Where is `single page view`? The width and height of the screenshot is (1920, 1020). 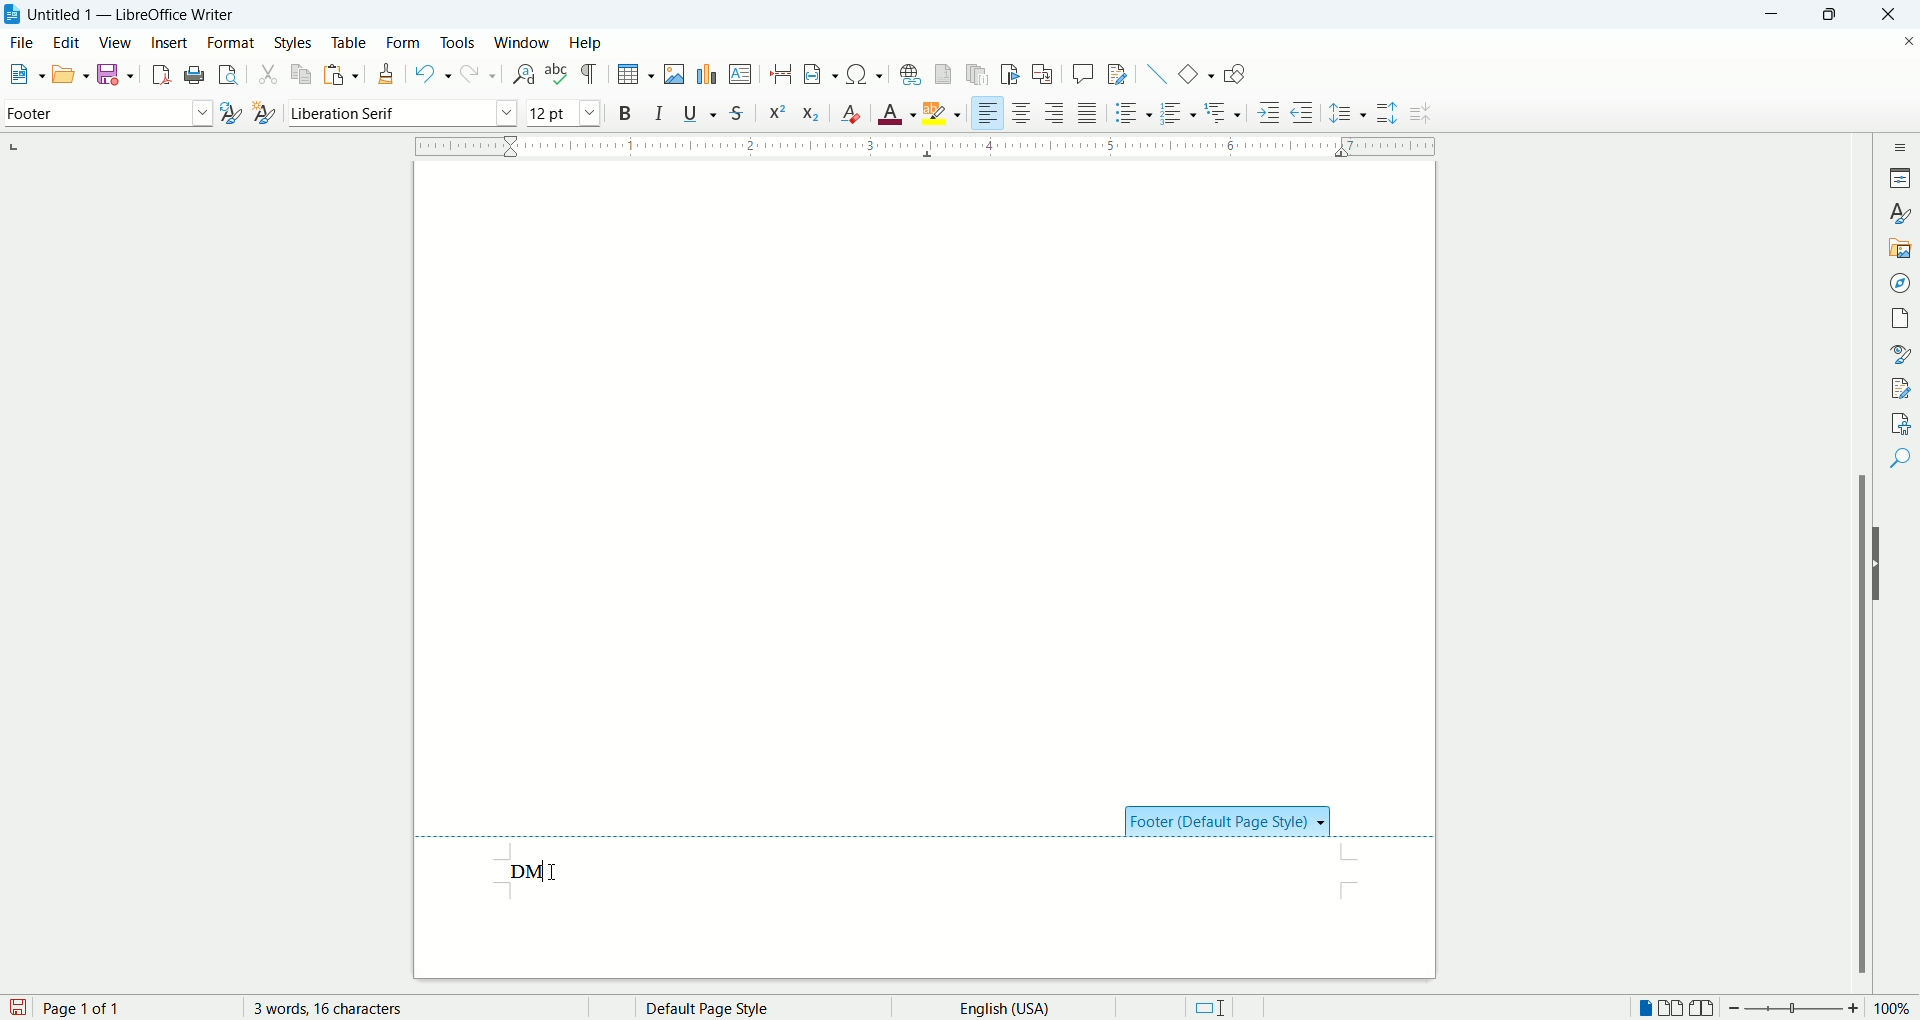
single page view is located at coordinates (1647, 1010).